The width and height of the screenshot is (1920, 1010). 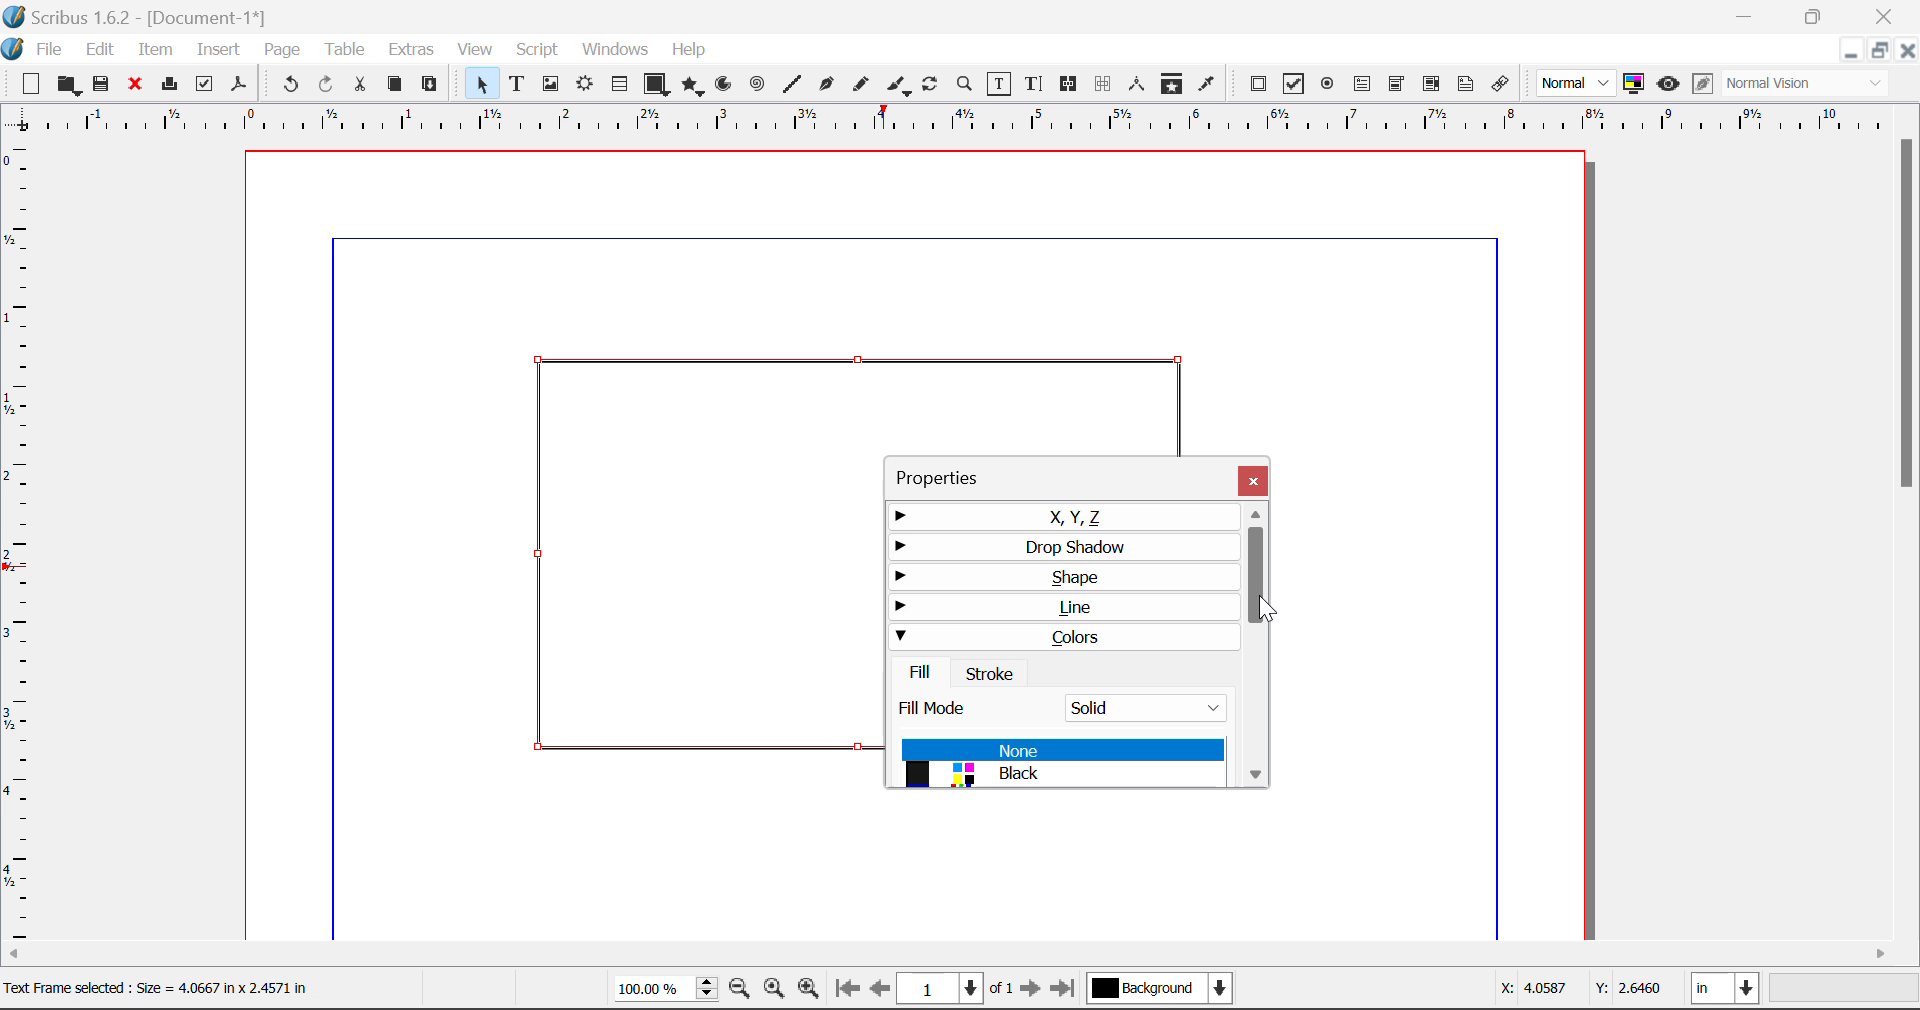 What do you see at coordinates (394, 84) in the screenshot?
I see `Copy` at bounding box center [394, 84].